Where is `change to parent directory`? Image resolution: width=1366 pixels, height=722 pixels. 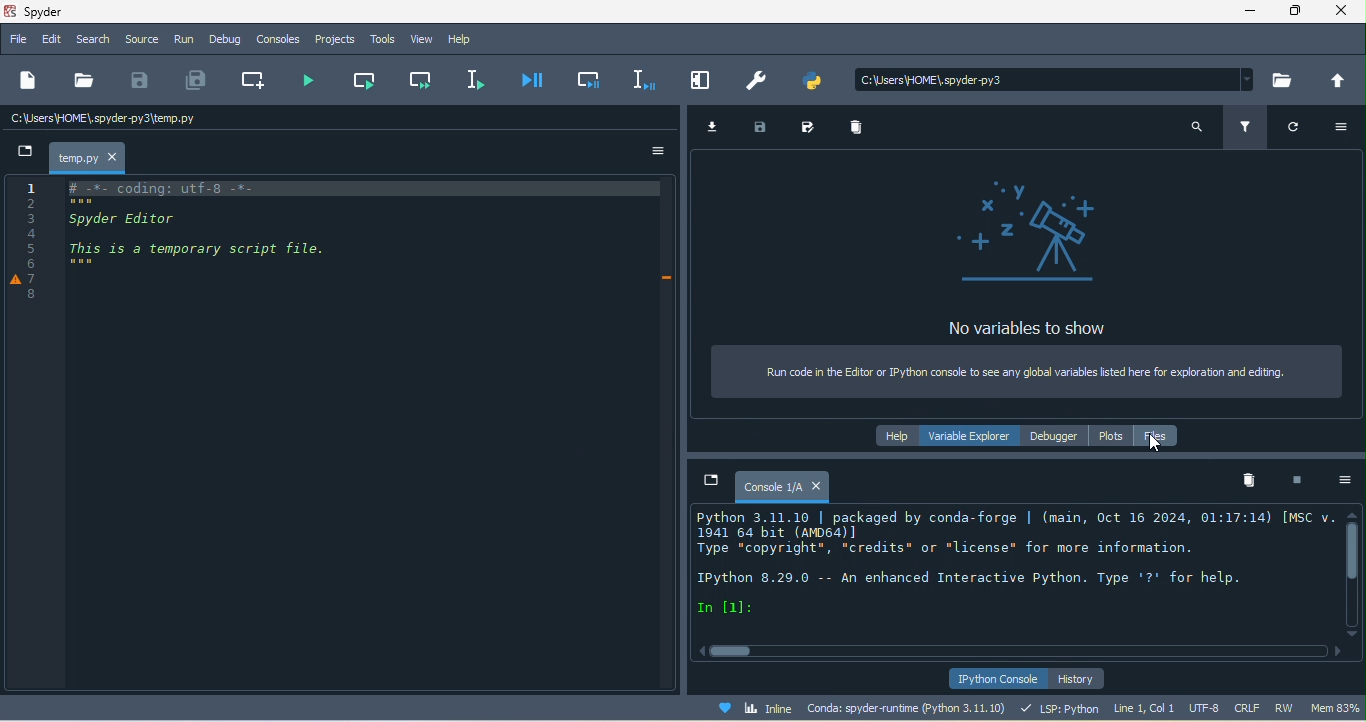
change to parent directory is located at coordinates (1332, 80).